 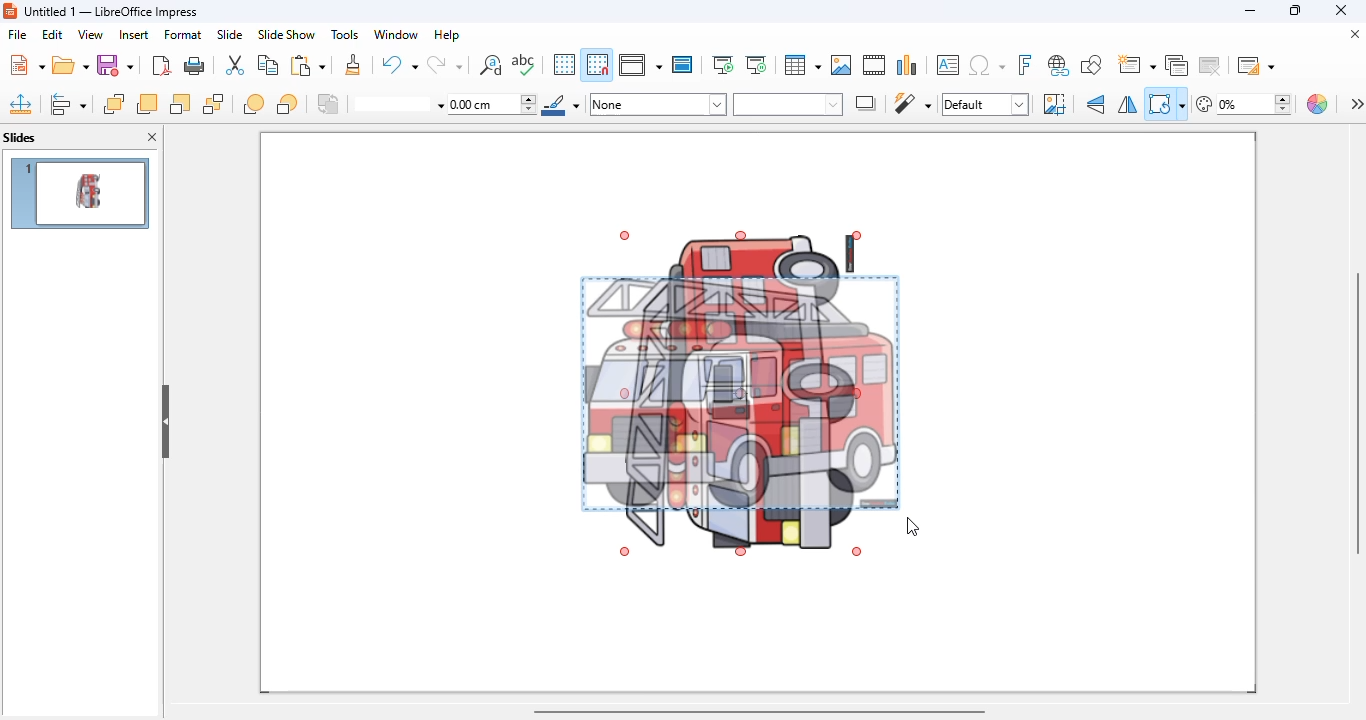 What do you see at coordinates (724, 65) in the screenshot?
I see `start from first slide` at bounding box center [724, 65].